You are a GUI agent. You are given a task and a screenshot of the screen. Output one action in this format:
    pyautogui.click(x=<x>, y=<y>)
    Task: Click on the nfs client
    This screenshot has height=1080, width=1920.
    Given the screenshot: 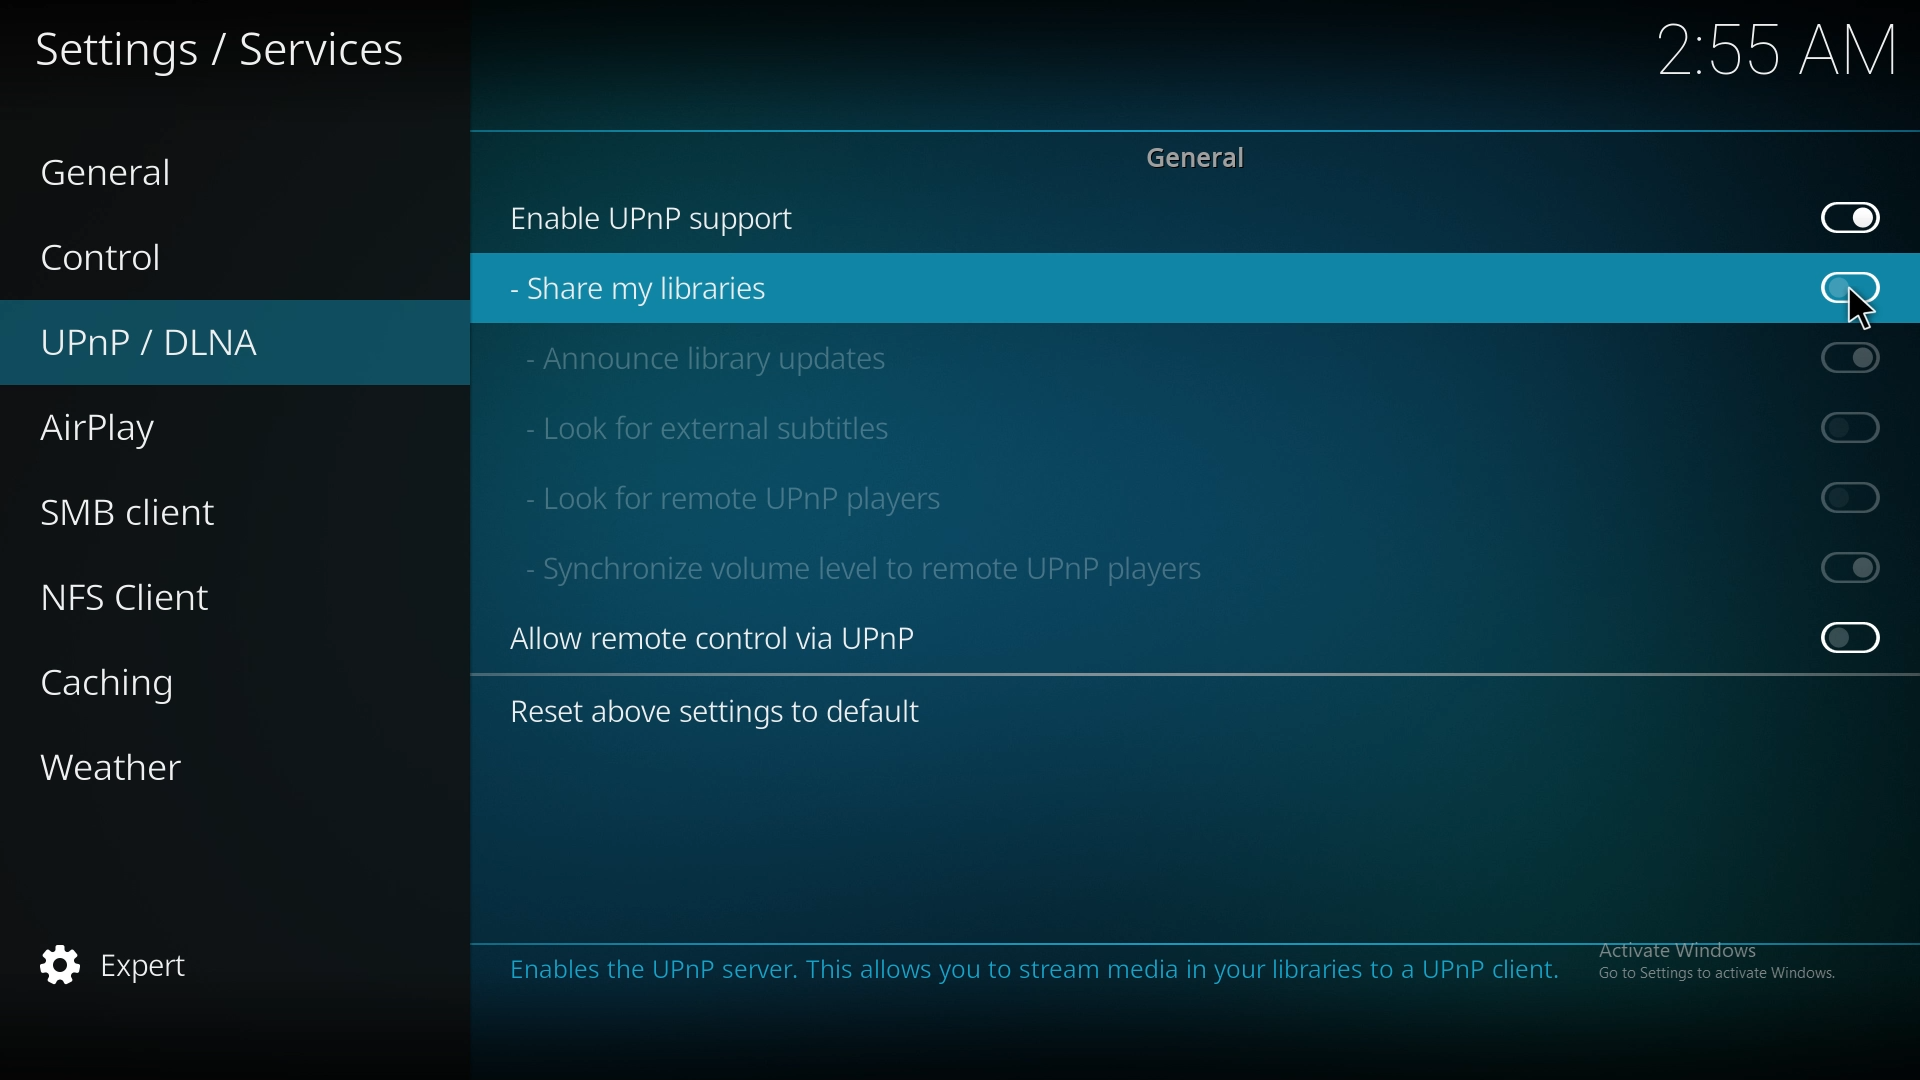 What is the action you would take?
    pyautogui.click(x=140, y=600)
    